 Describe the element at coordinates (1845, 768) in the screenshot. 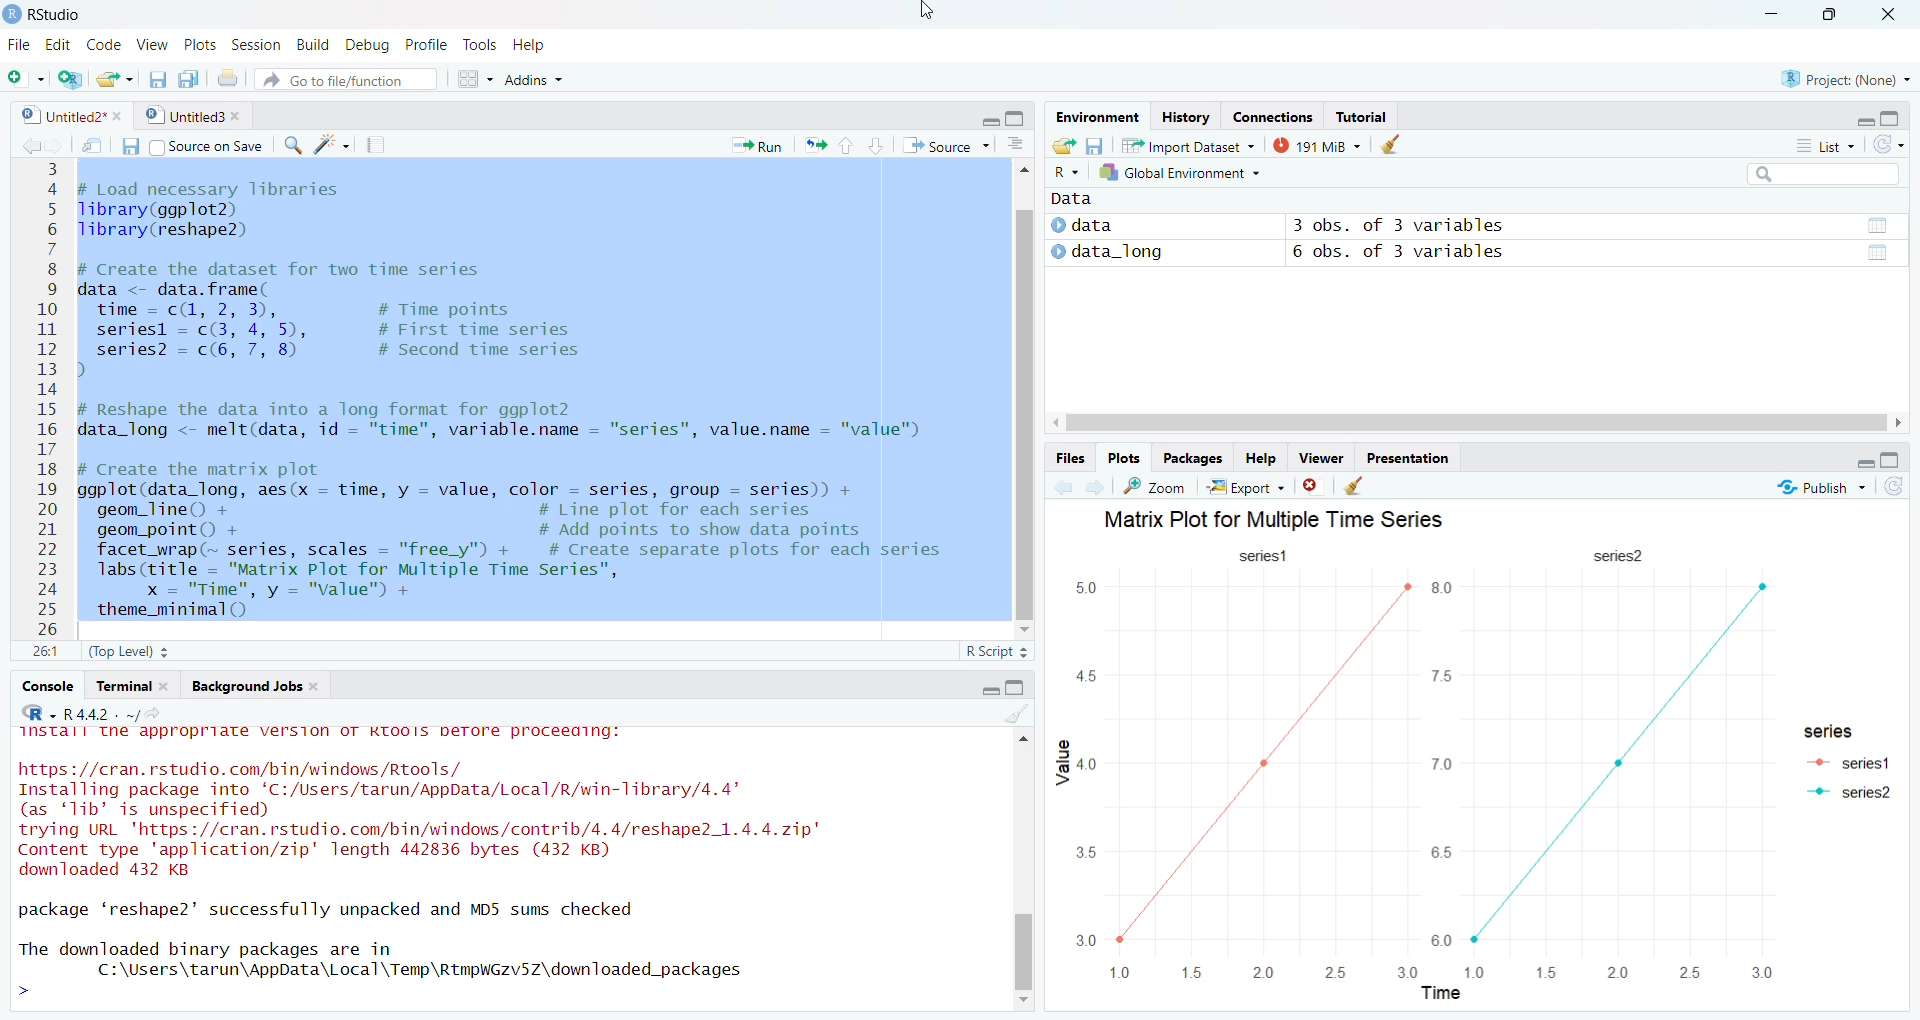

I see `series+ series!+ series` at that location.